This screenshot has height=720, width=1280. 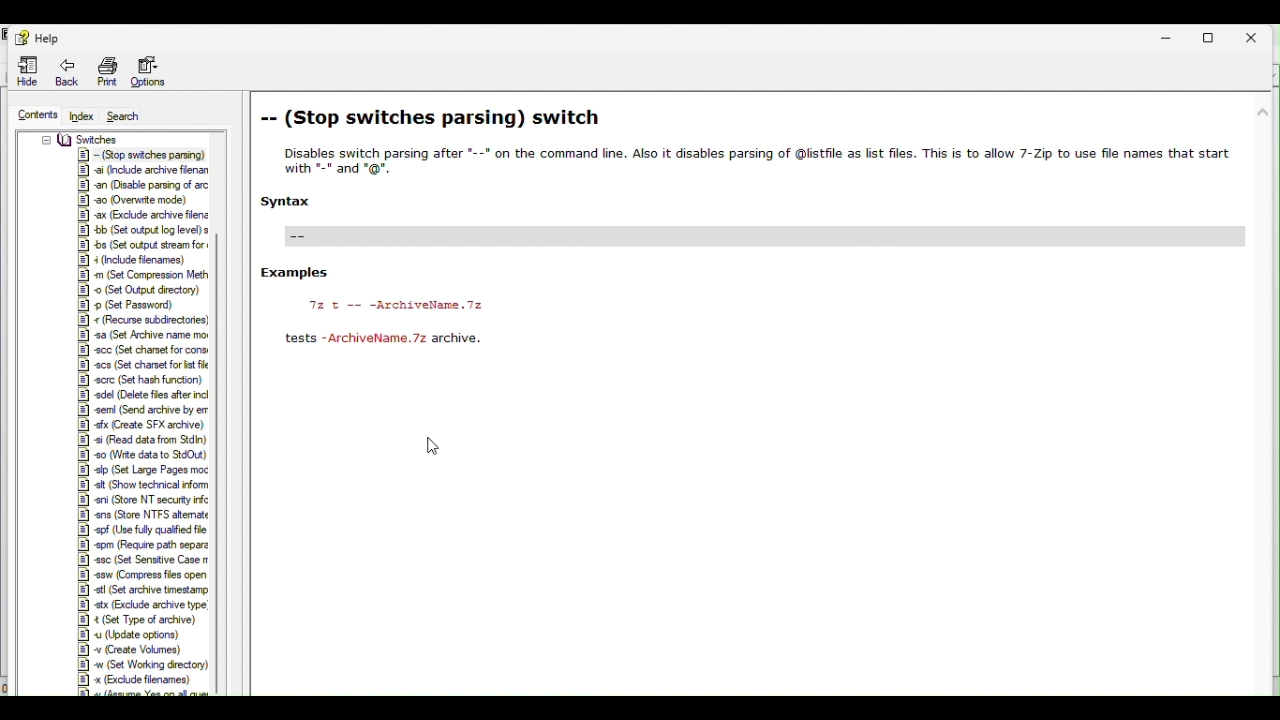 What do you see at coordinates (144, 349) in the screenshot?
I see `` at bounding box center [144, 349].